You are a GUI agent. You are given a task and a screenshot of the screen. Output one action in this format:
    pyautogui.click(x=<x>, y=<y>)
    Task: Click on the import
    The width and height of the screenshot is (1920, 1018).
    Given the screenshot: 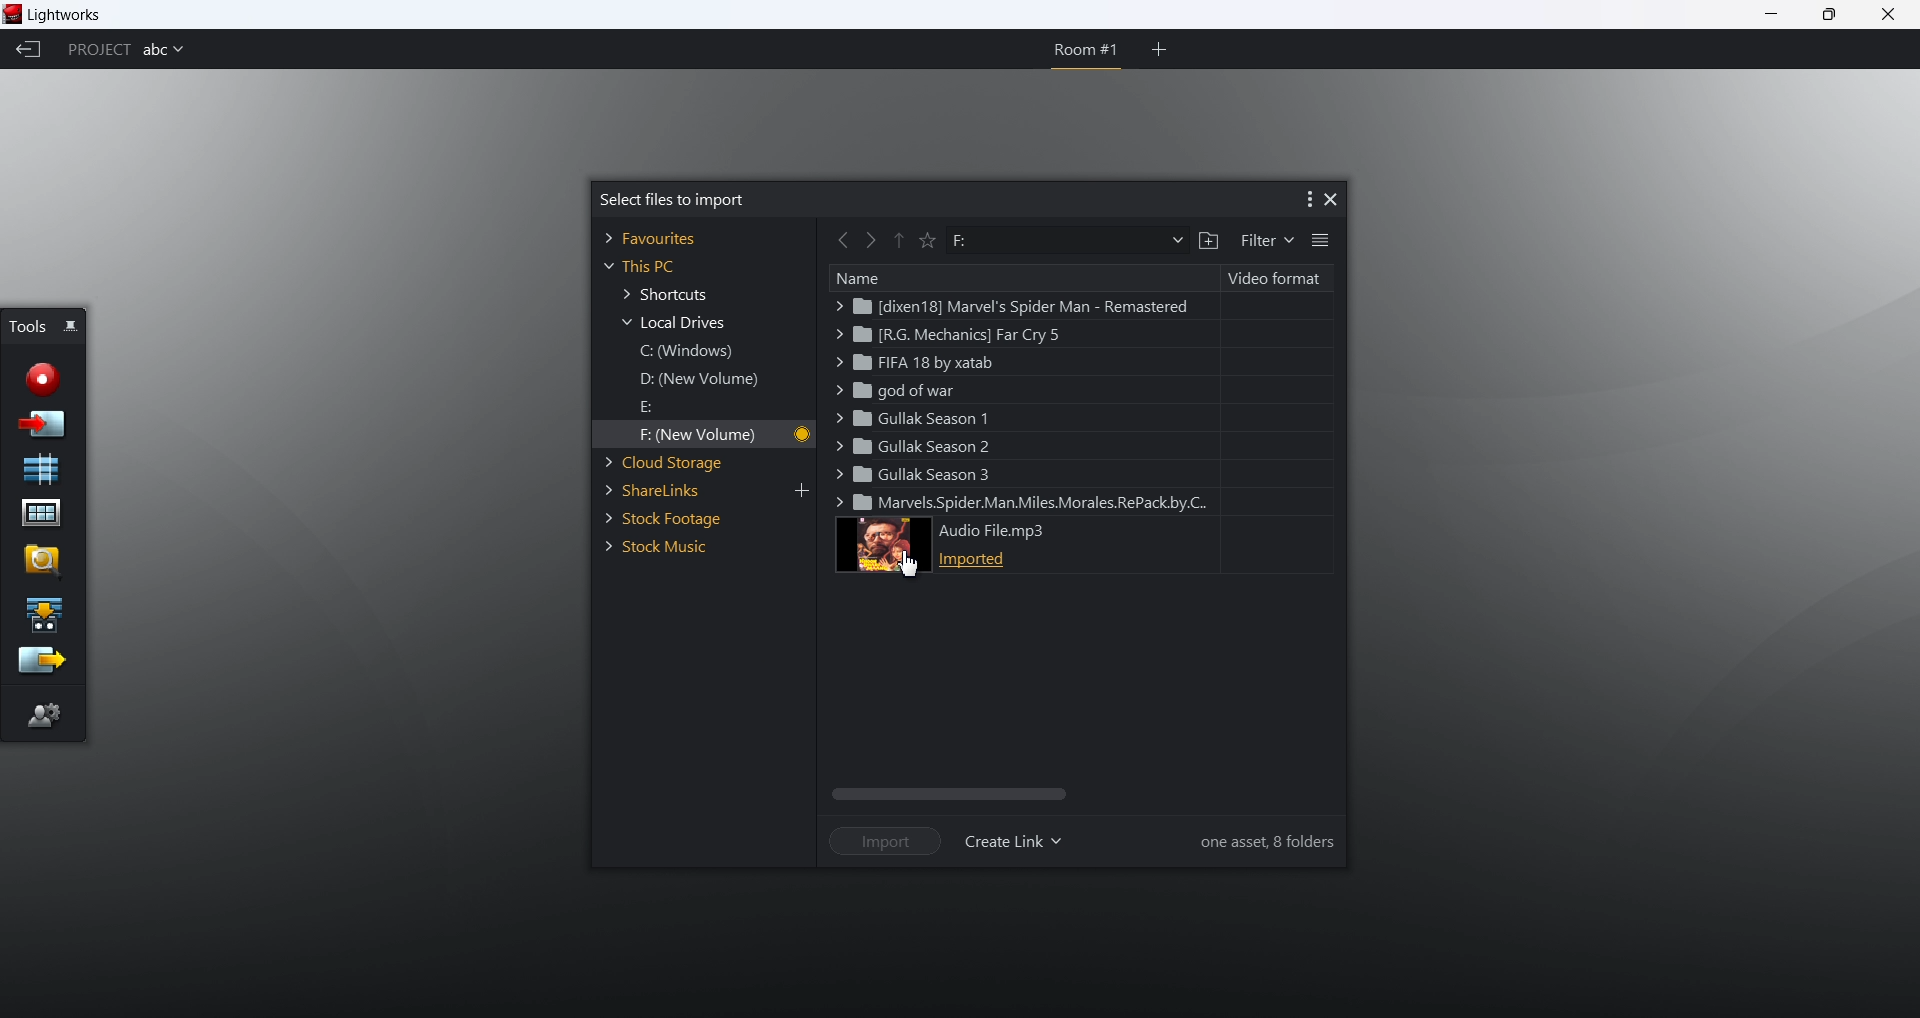 What is the action you would take?
    pyautogui.click(x=44, y=423)
    